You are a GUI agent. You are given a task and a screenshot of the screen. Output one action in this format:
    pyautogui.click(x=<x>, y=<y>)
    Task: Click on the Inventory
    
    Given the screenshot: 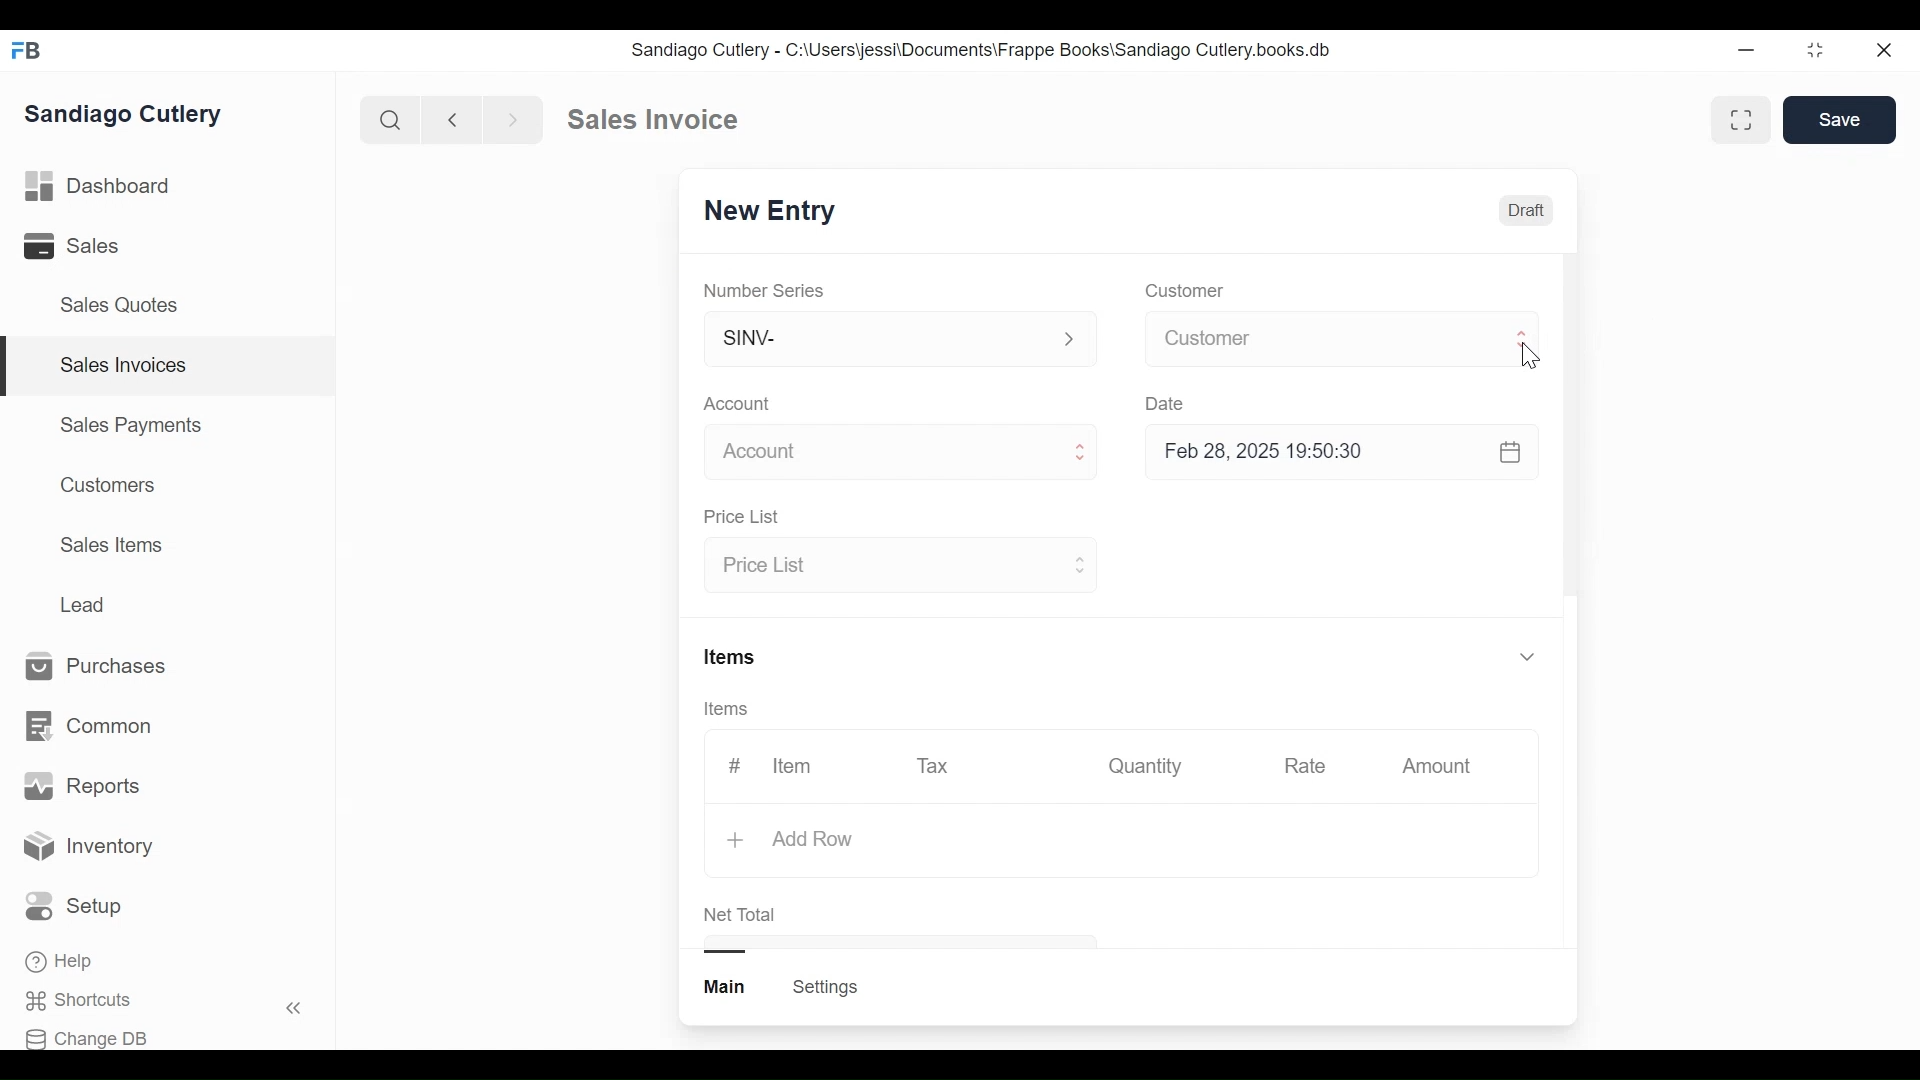 What is the action you would take?
    pyautogui.click(x=88, y=849)
    